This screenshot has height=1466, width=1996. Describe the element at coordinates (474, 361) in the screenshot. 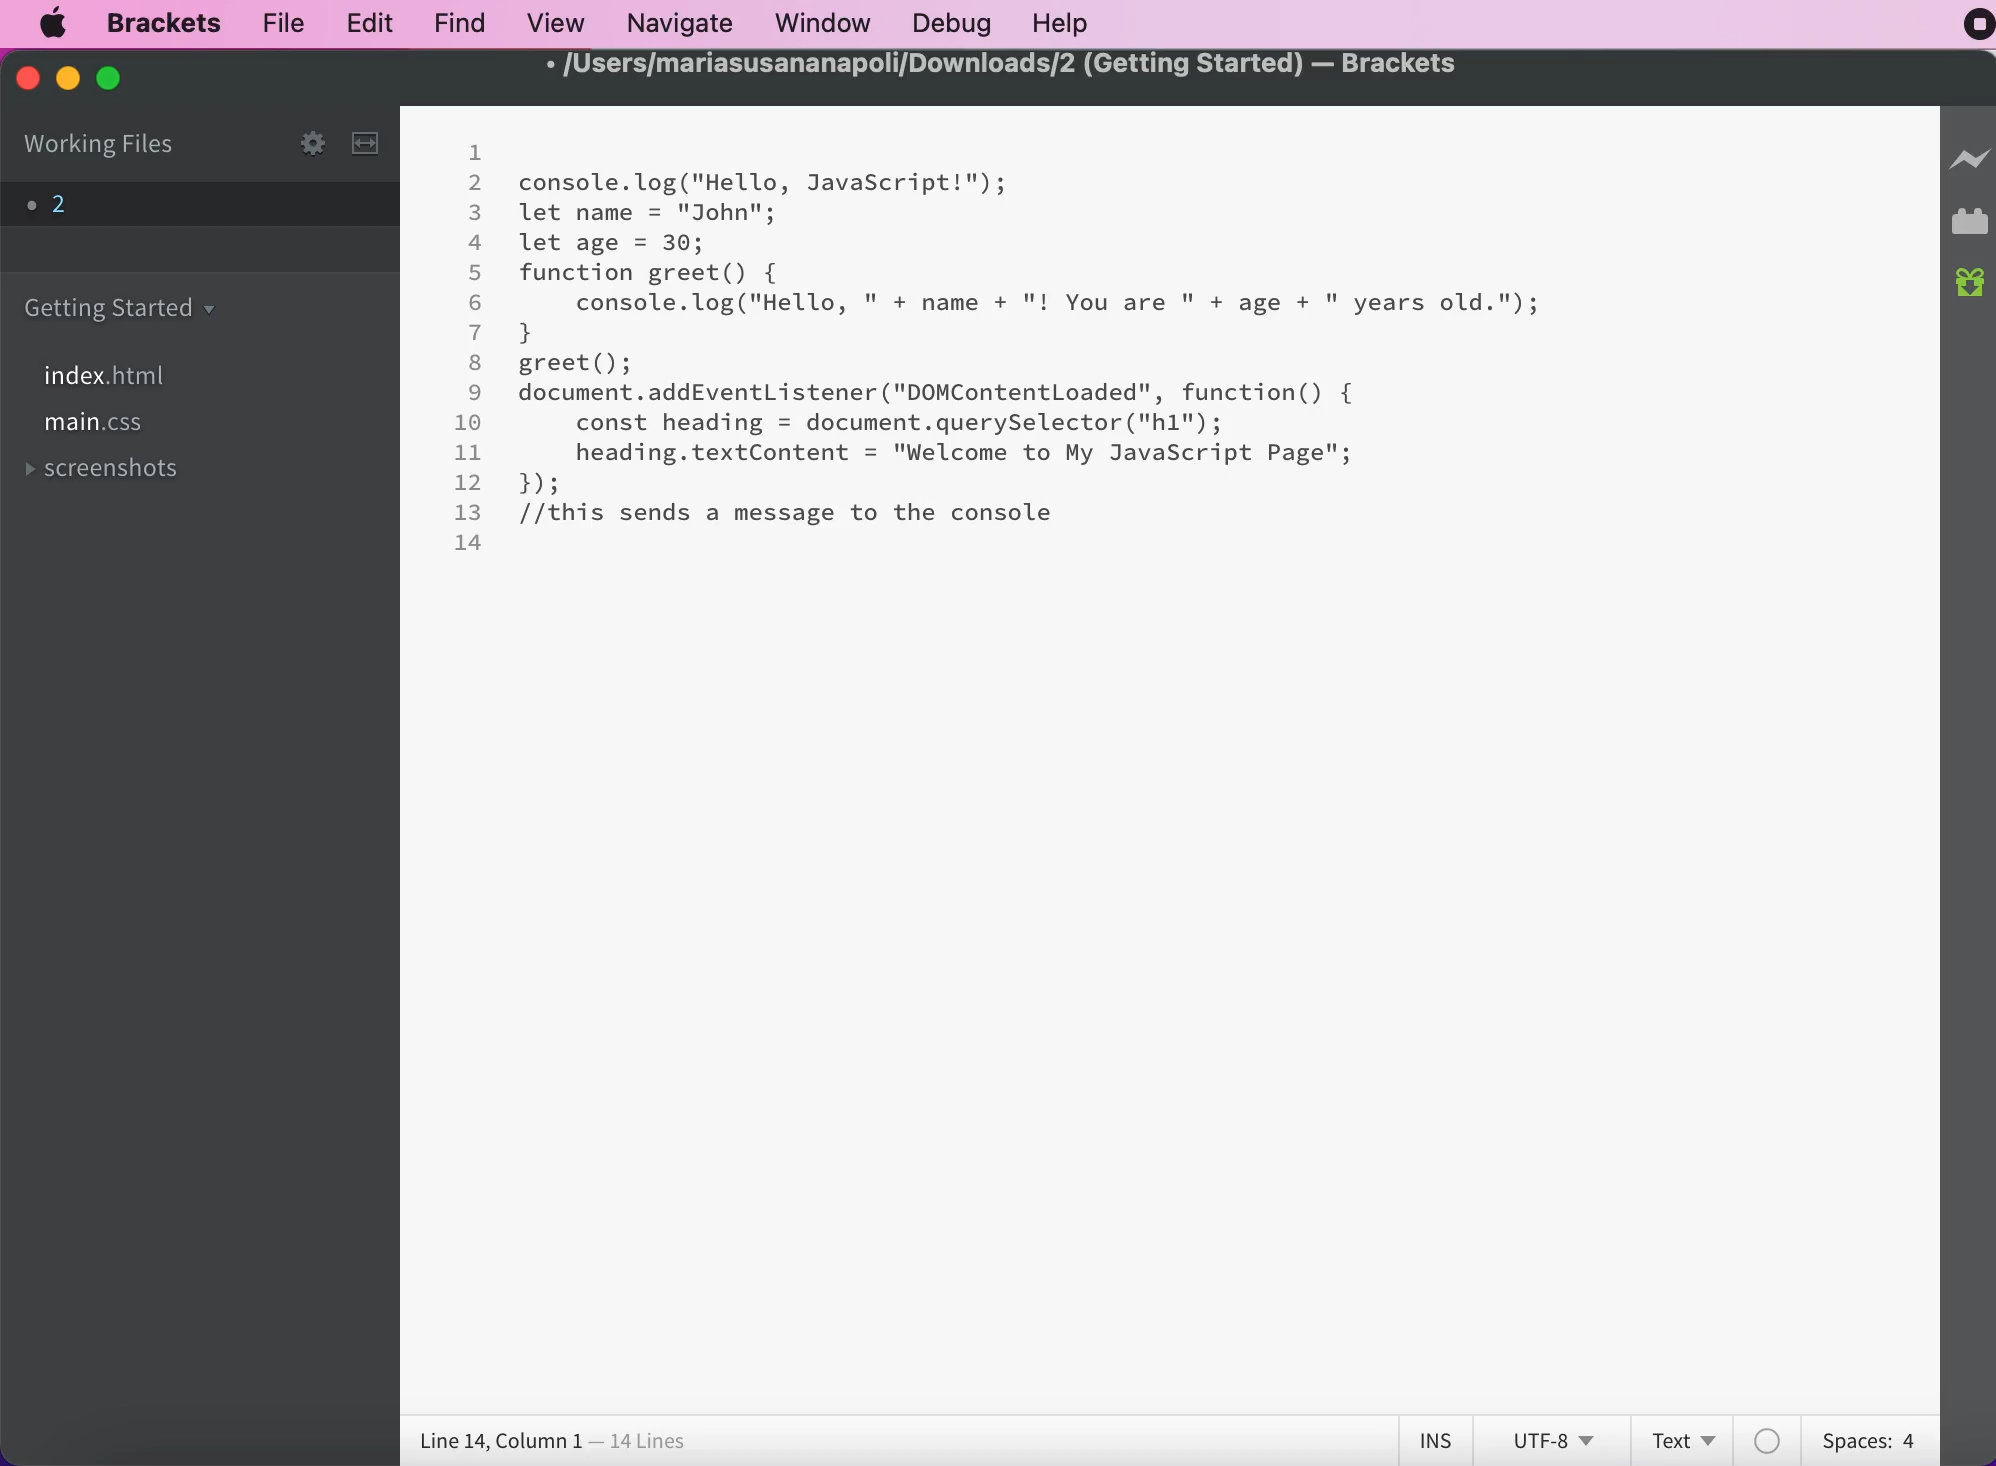

I see `8` at that location.